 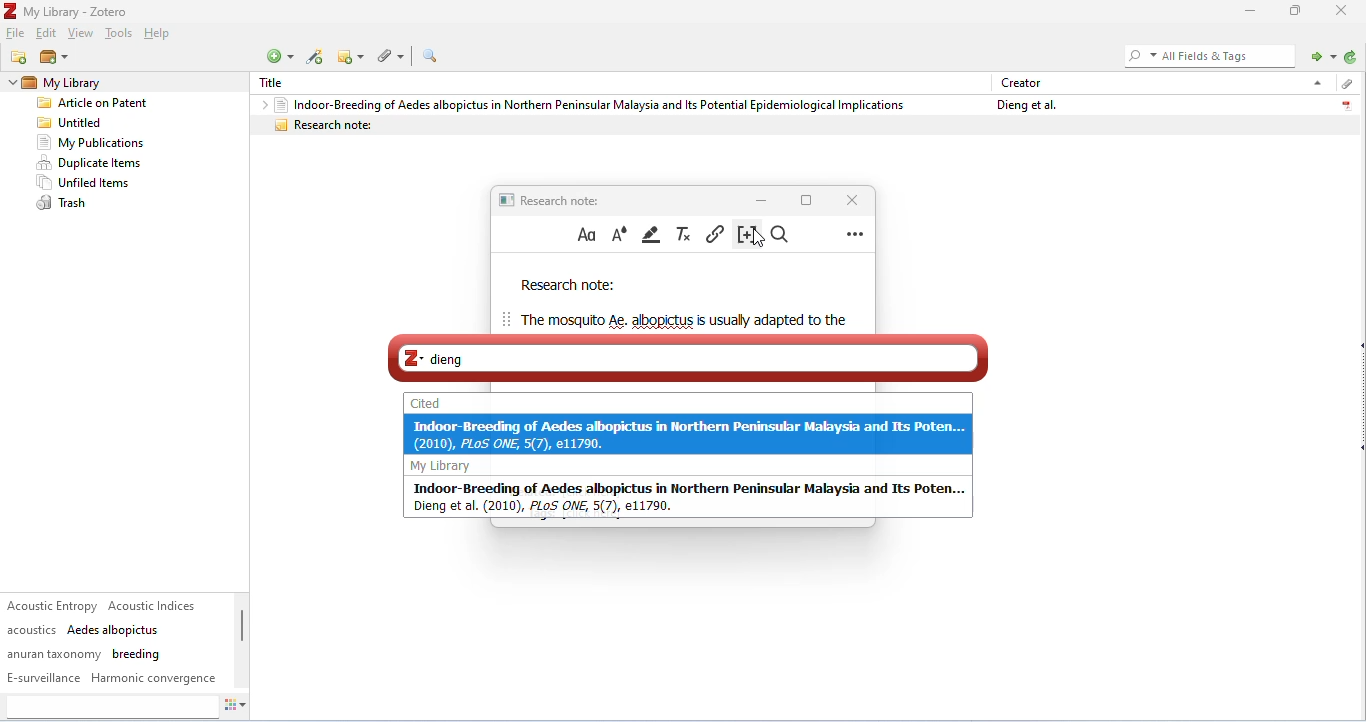 What do you see at coordinates (394, 55) in the screenshot?
I see `attachment` at bounding box center [394, 55].